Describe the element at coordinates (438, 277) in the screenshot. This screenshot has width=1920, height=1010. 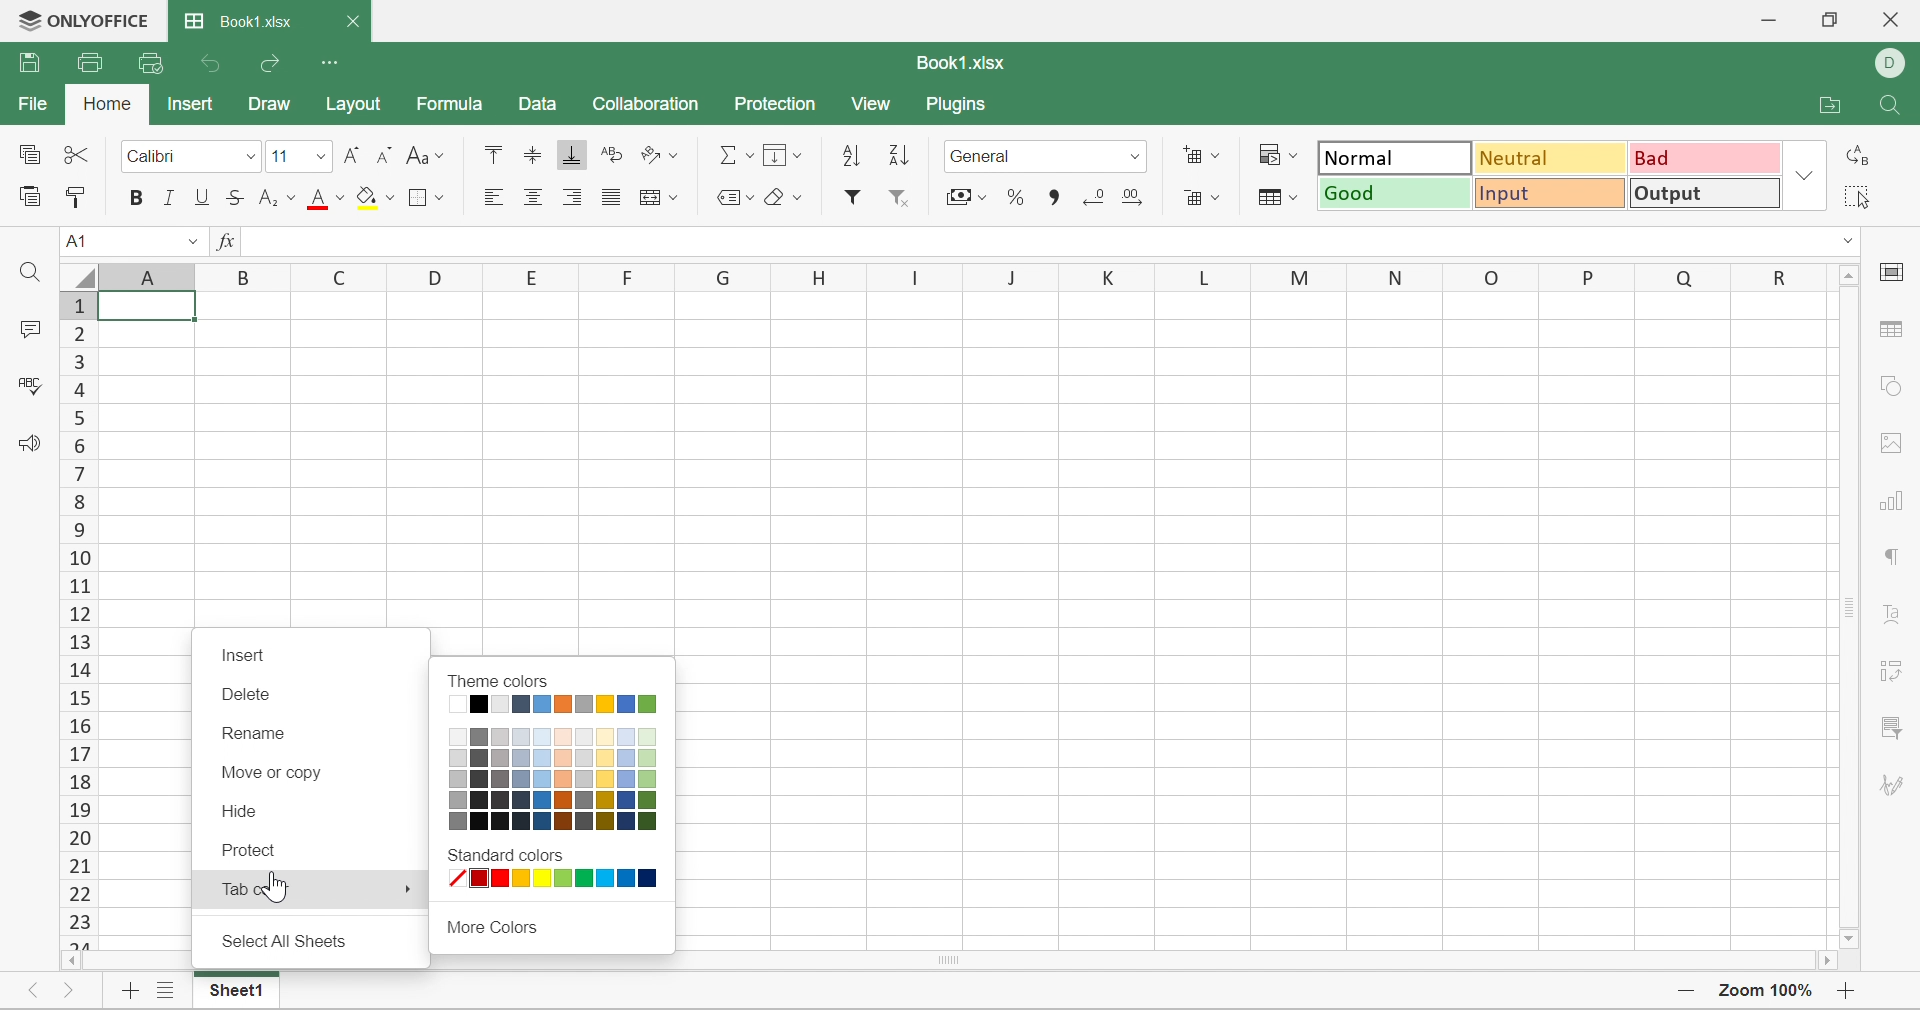
I see `D` at that location.